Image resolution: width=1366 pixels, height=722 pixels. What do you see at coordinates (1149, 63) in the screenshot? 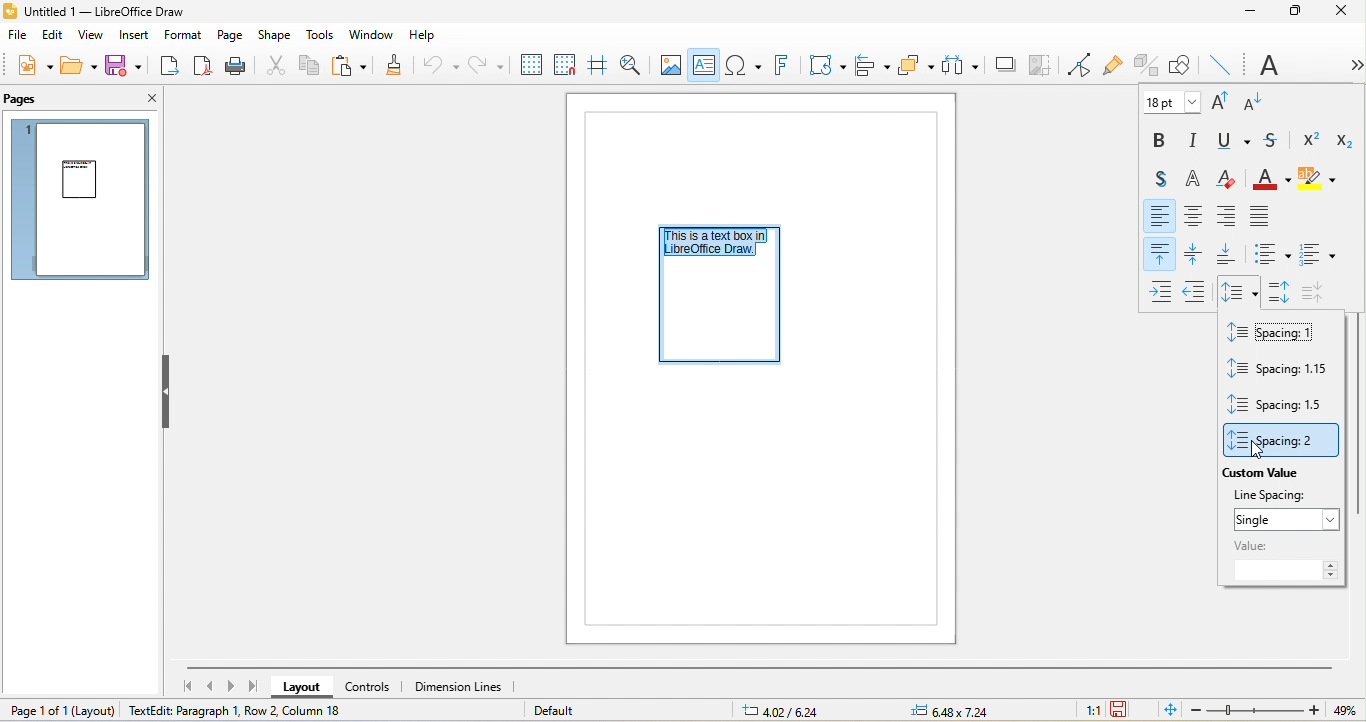
I see `toggle extrusion` at bounding box center [1149, 63].